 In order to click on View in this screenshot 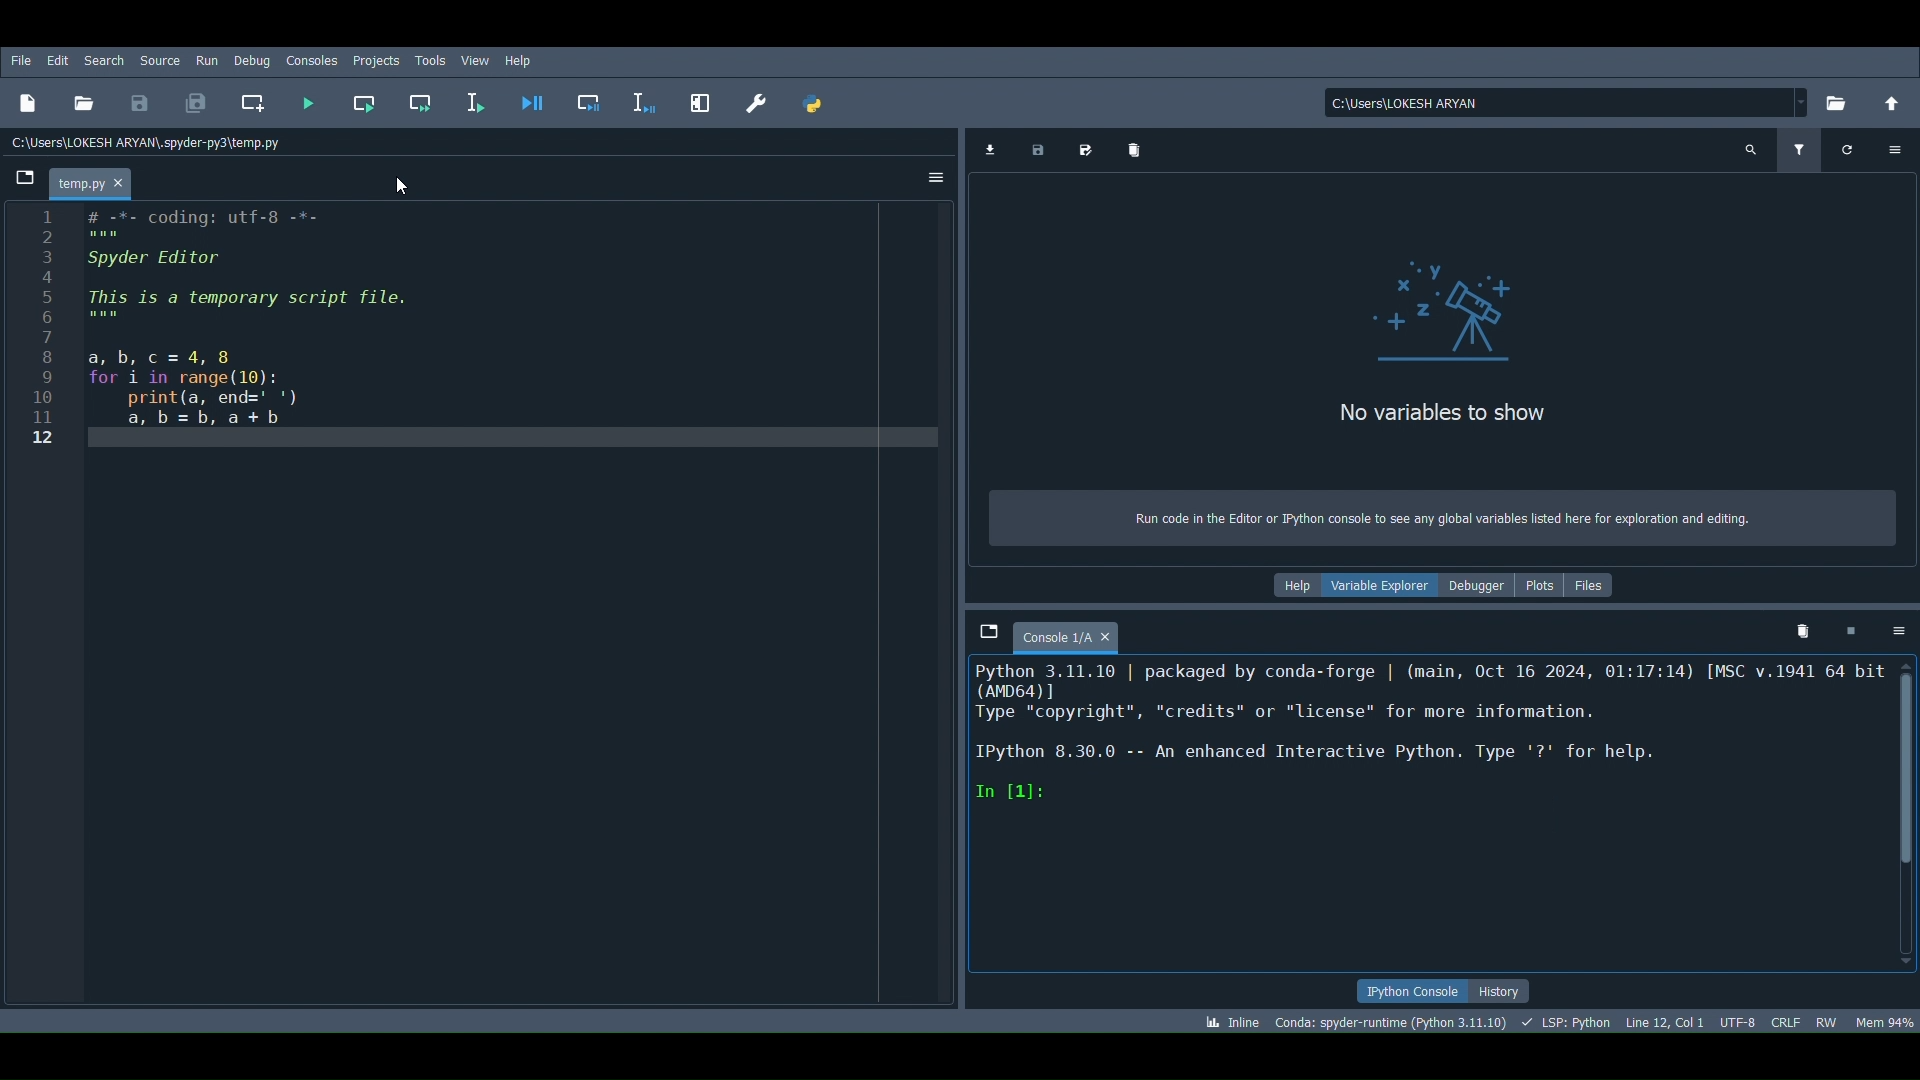, I will do `click(474, 59)`.